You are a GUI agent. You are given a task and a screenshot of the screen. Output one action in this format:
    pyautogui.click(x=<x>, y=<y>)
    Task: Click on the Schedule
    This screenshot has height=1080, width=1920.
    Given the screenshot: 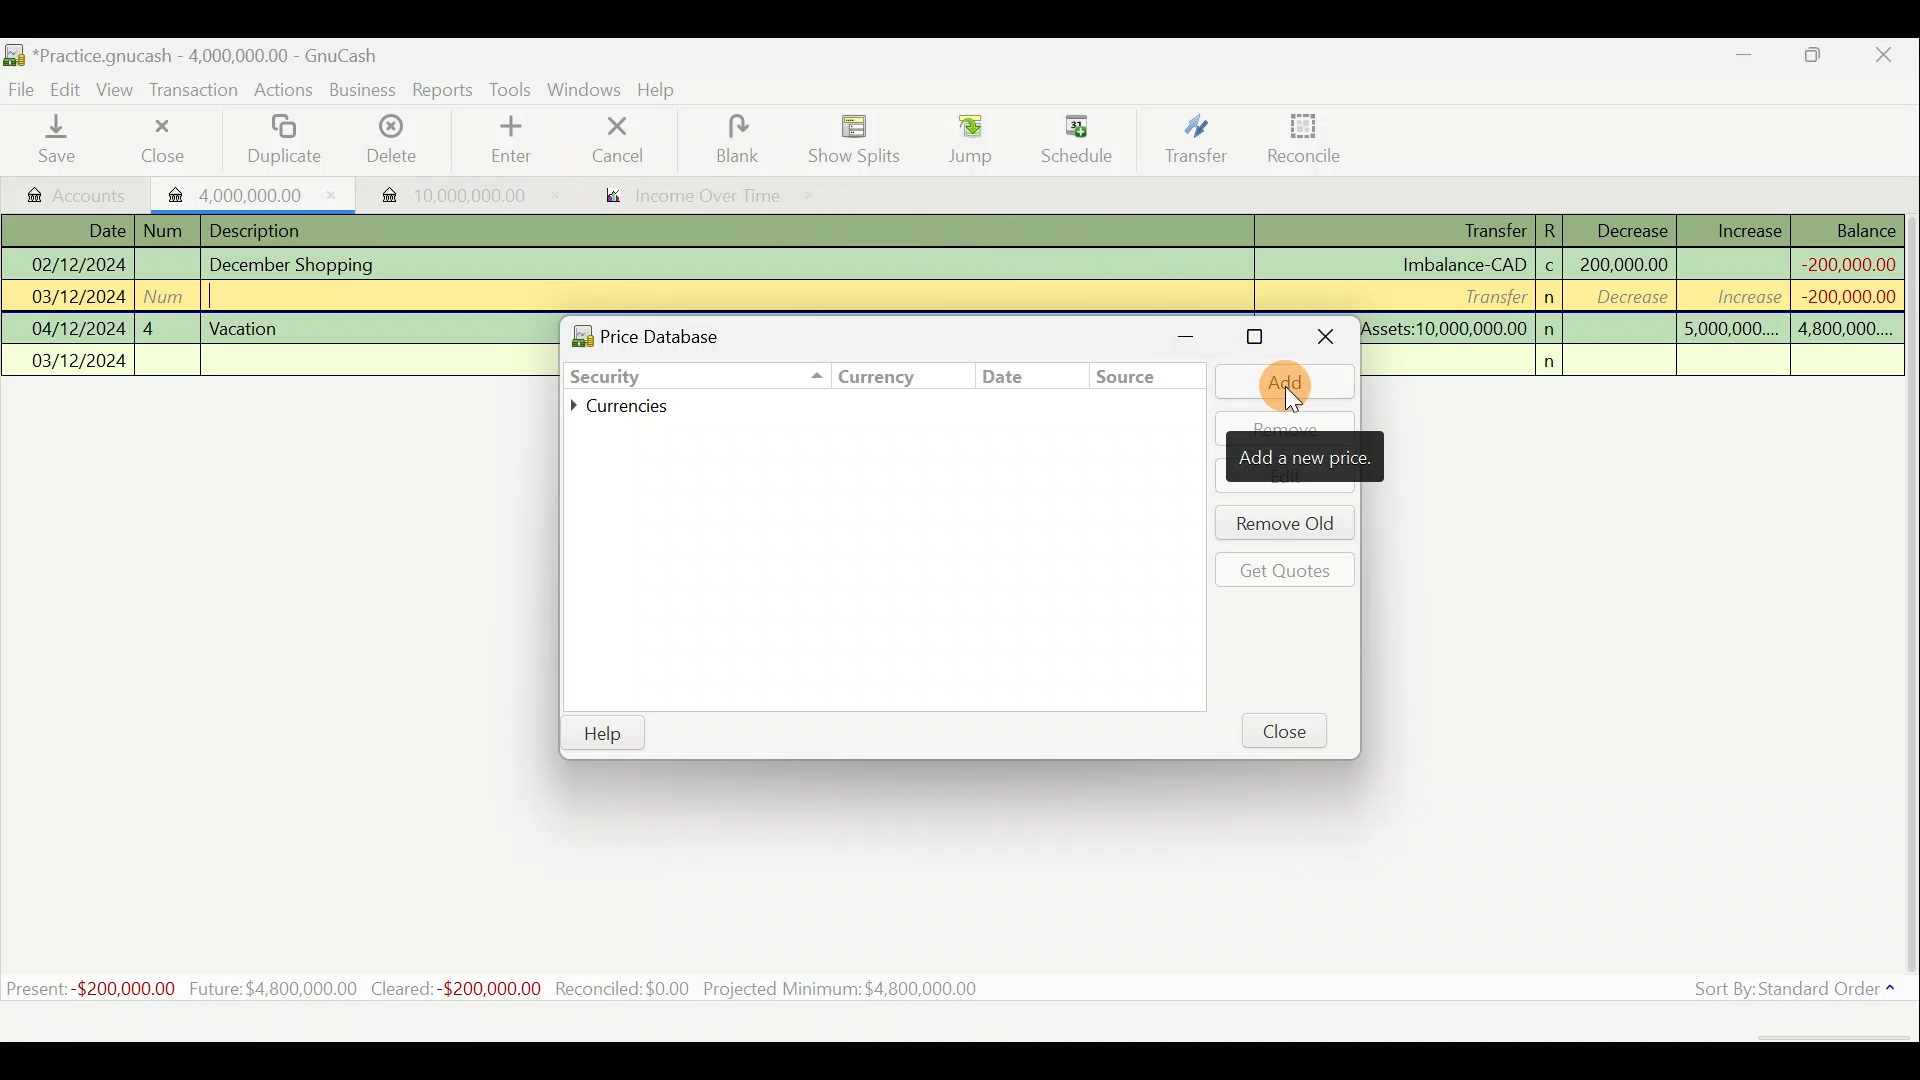 What is the action you would take?
    pyautogui.click(x=1077, y=139)
    